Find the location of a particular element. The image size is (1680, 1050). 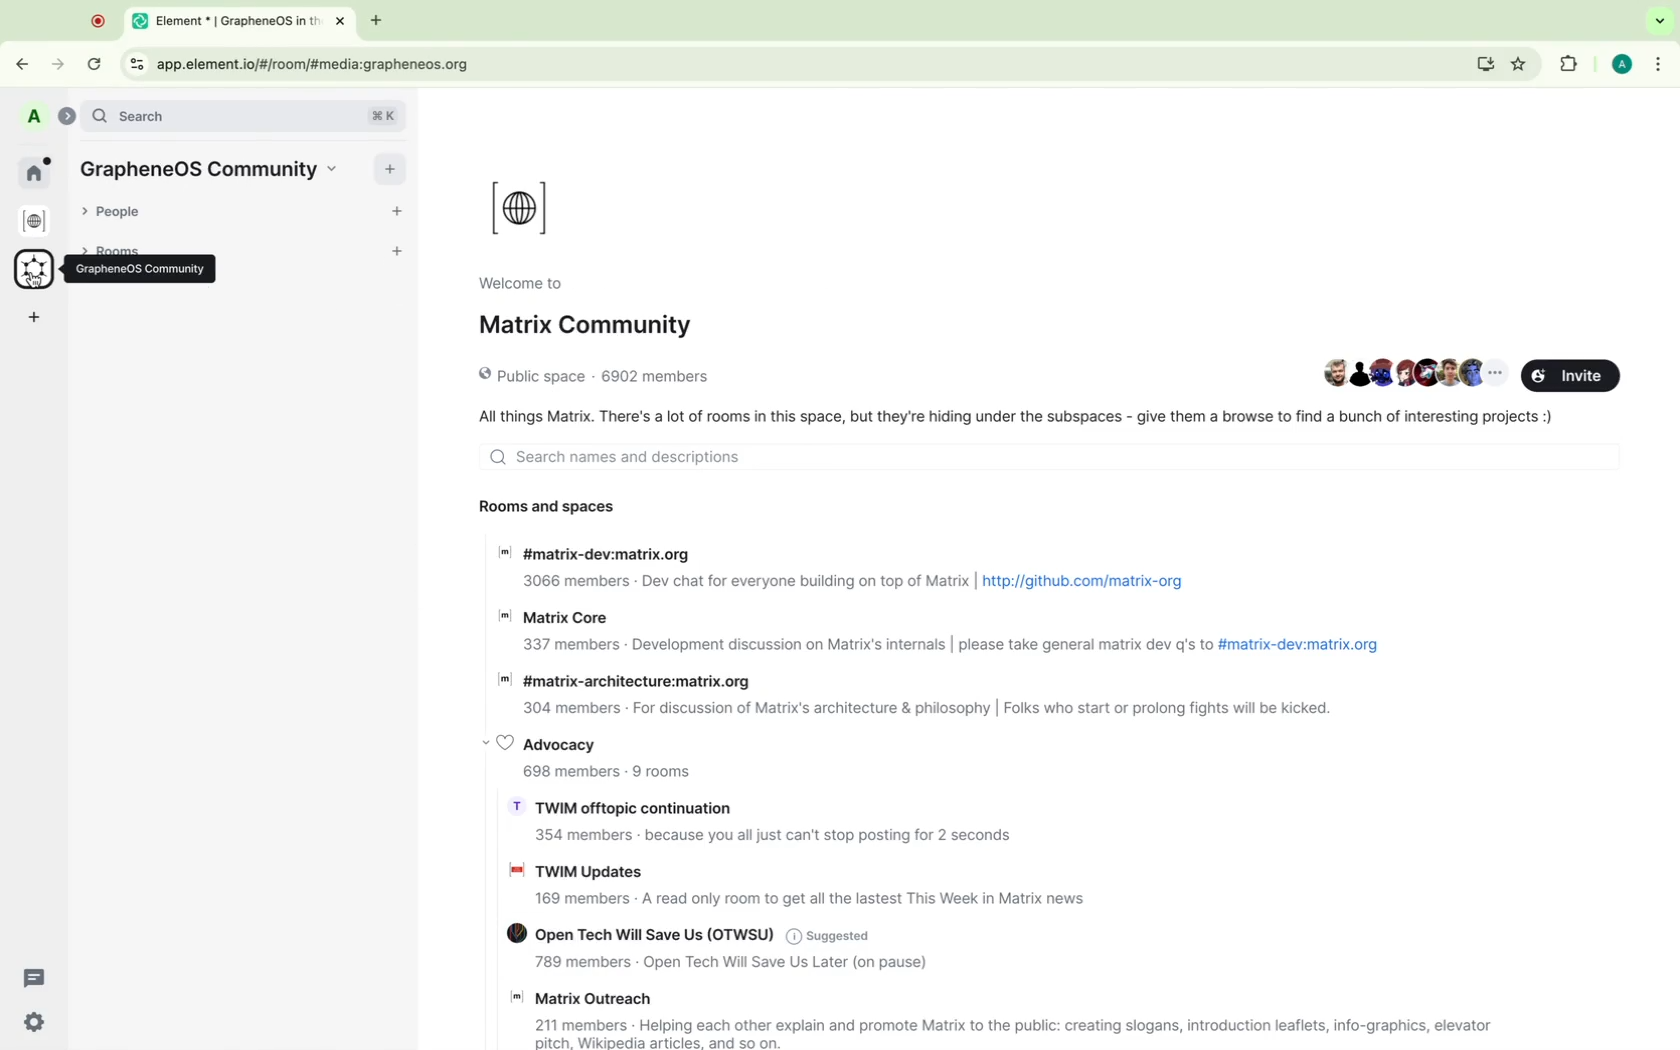

threads is located at coordinates (36, 976).